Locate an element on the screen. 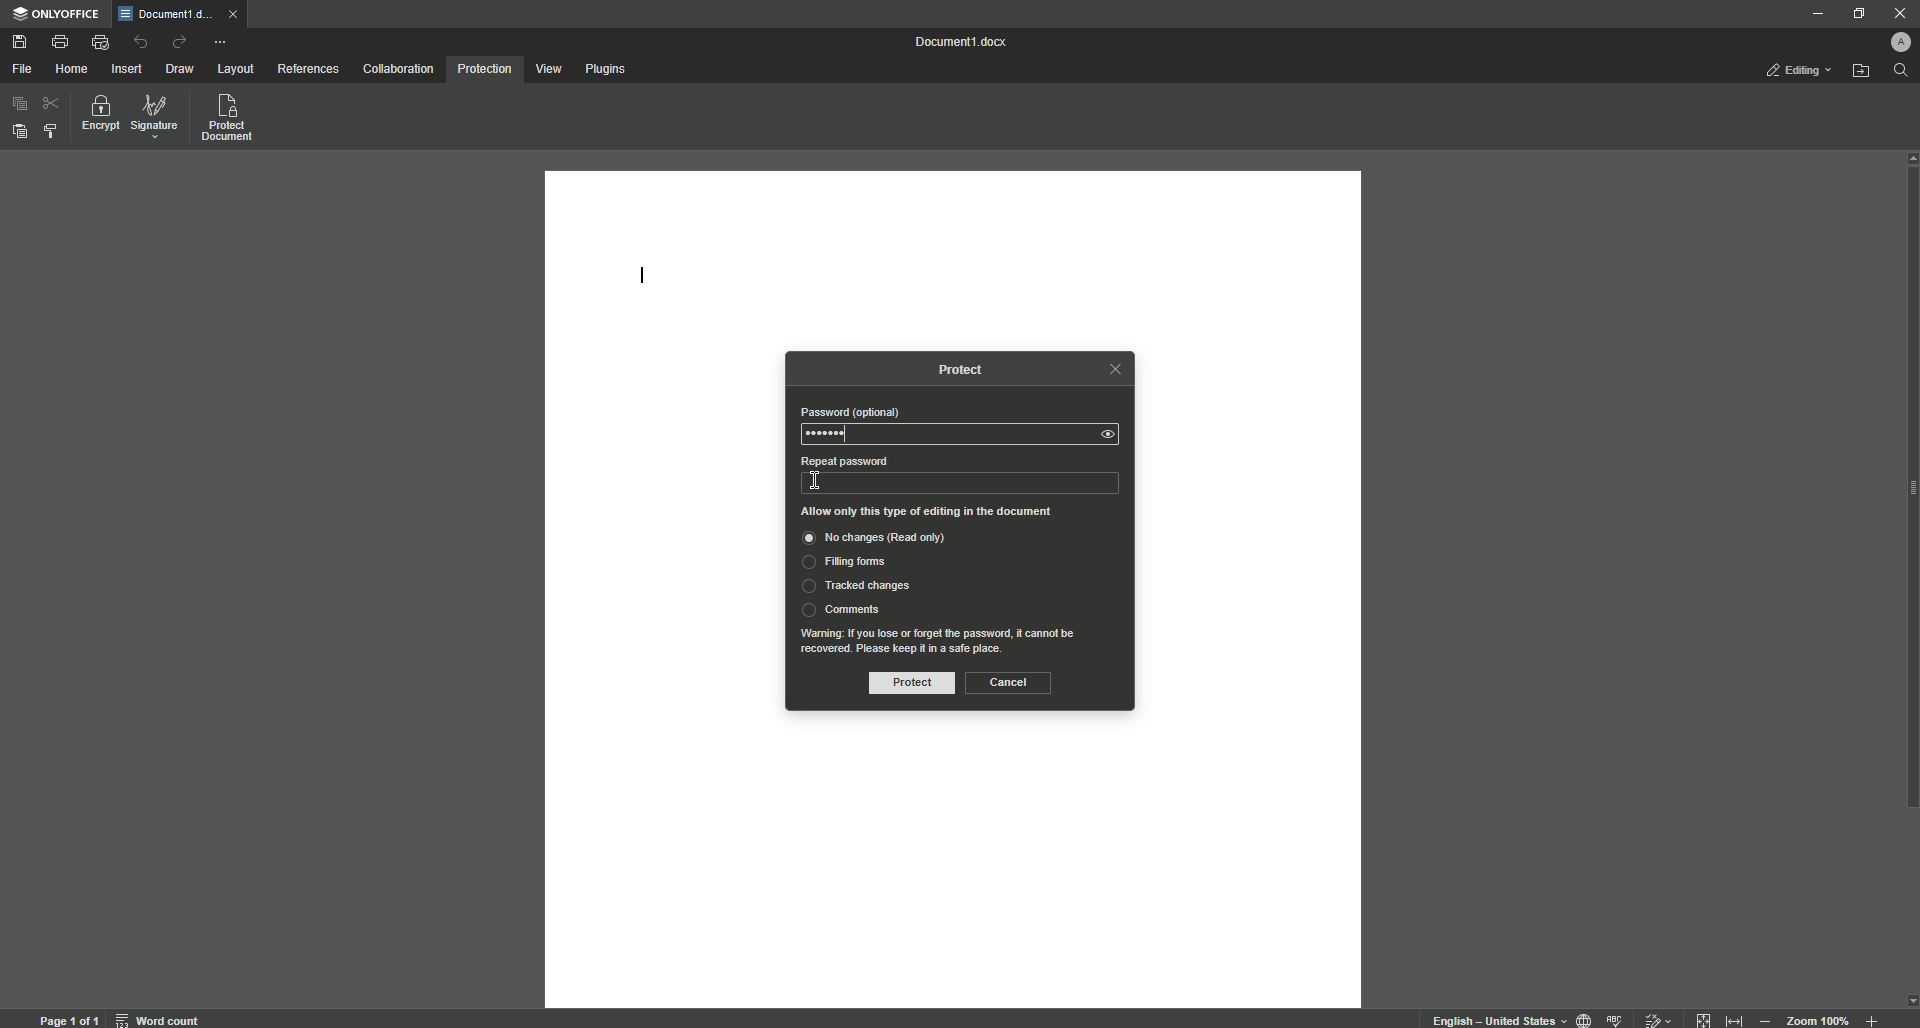  Editing is located at coordinates (1797, 72).